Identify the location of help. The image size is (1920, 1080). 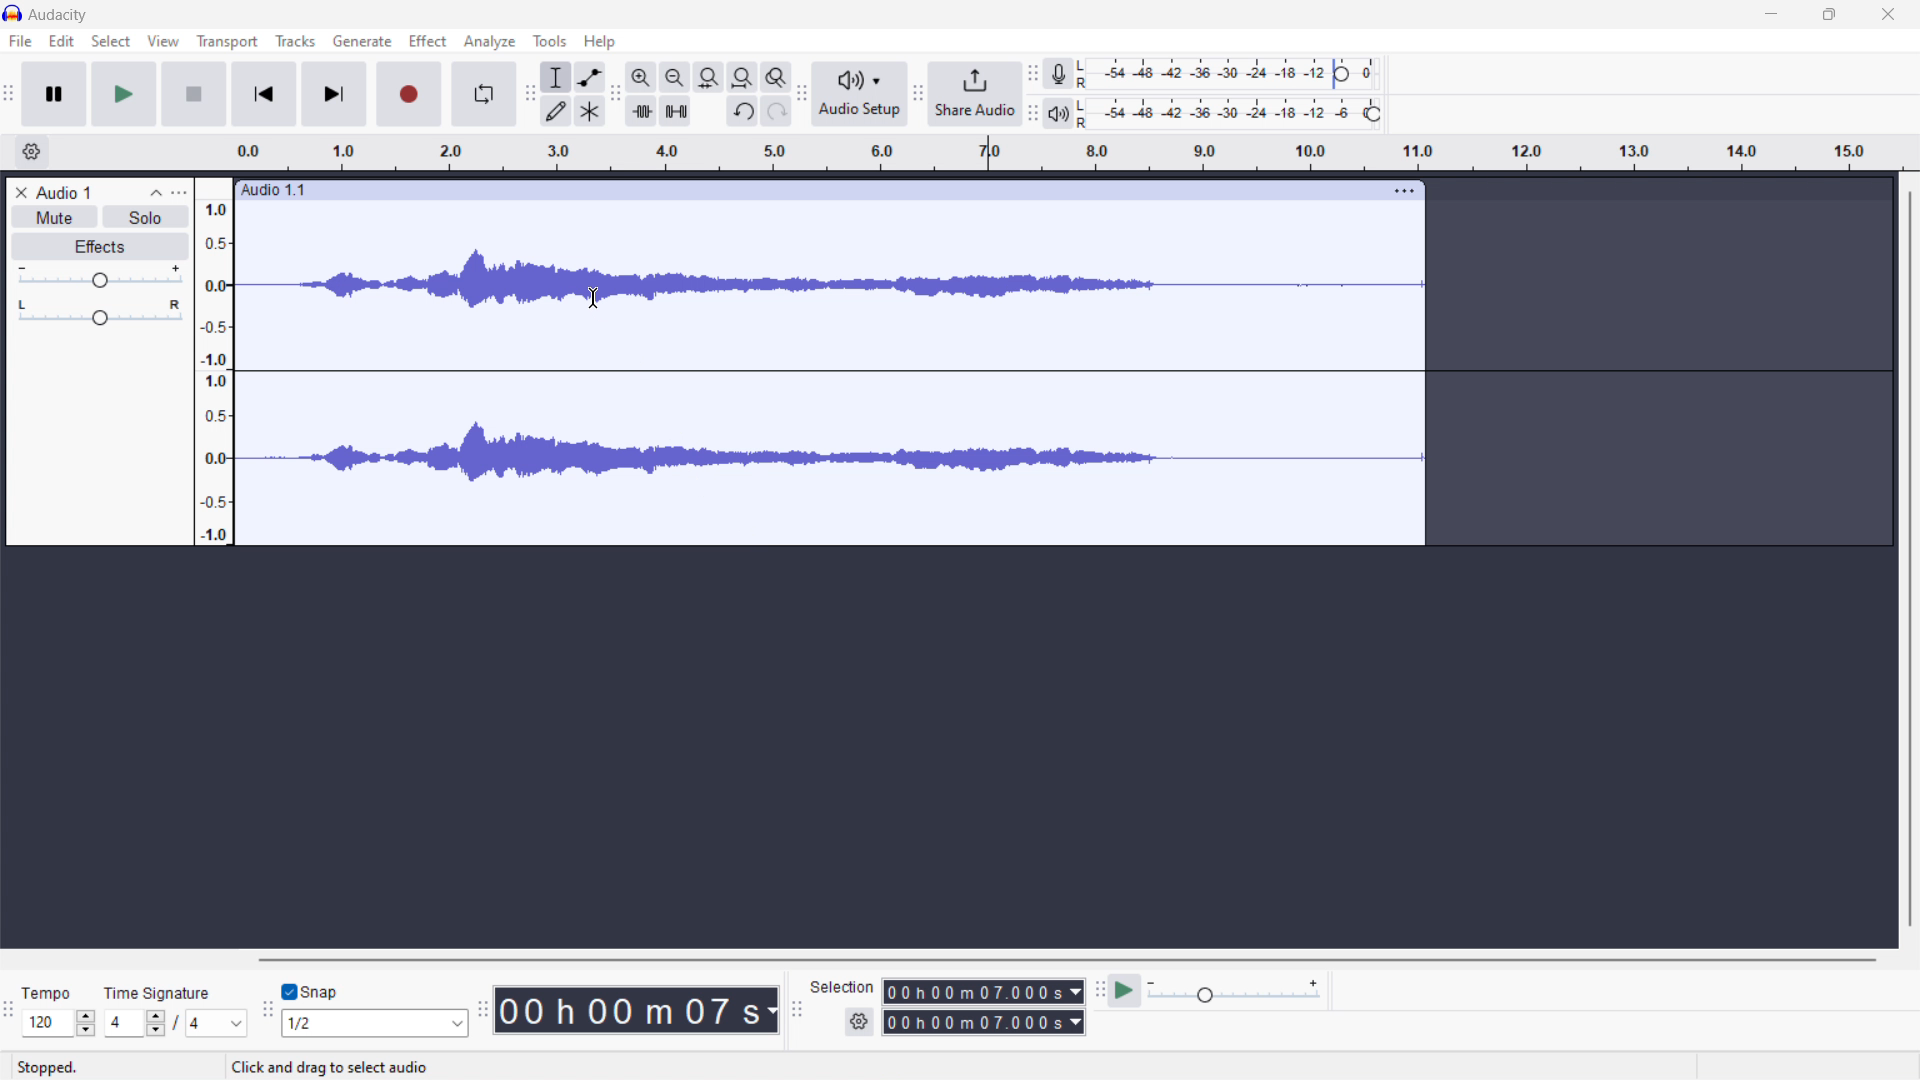
(598, 42).